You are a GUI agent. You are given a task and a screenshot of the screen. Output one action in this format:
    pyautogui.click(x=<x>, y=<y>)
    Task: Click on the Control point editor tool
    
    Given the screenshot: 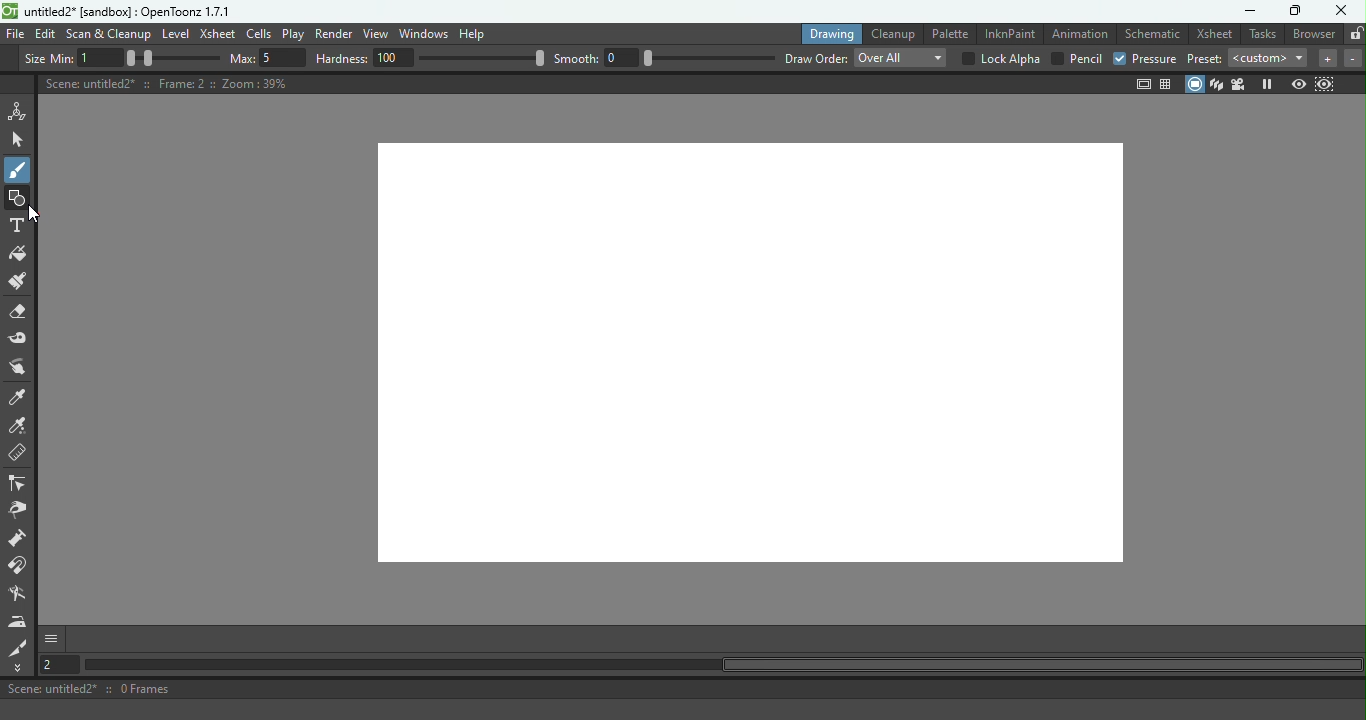 What is the action you would take?
    pyautogui.click(x=20, y=484)
    